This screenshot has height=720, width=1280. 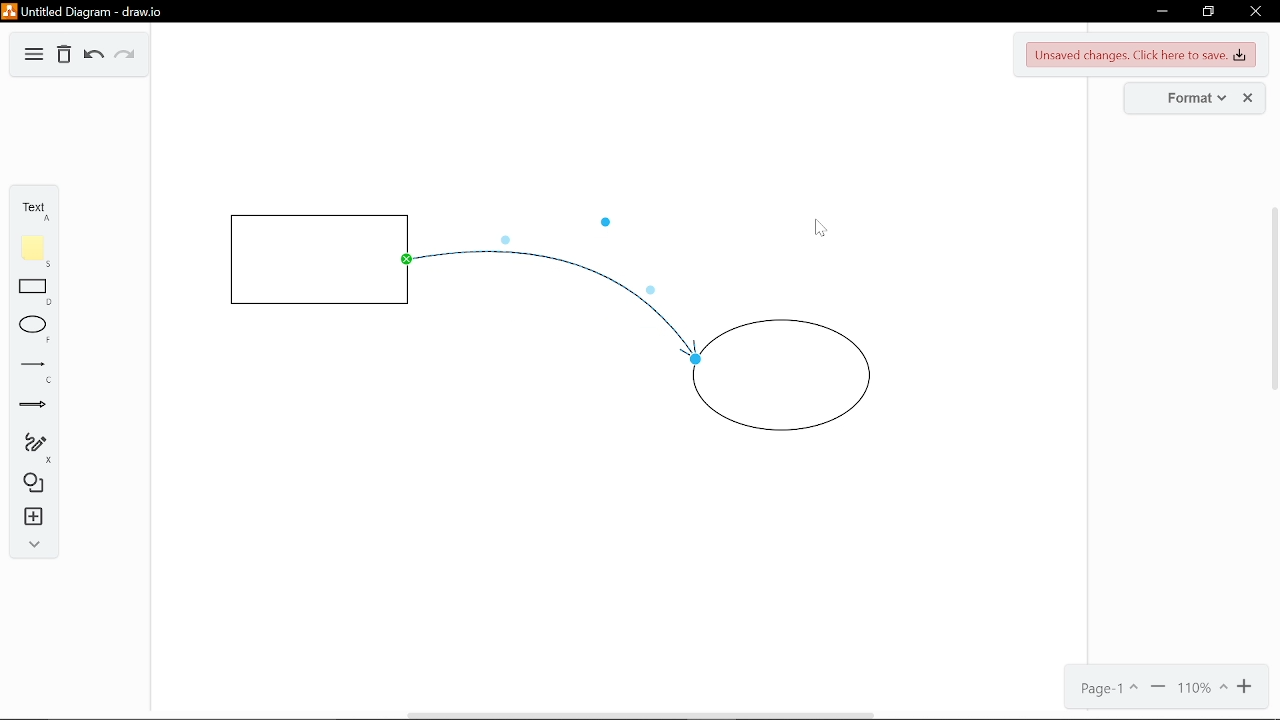 What do you see at coordinates (33, 486) in the screenshot?
I see `Shapes` at bounding box center [33, 486].